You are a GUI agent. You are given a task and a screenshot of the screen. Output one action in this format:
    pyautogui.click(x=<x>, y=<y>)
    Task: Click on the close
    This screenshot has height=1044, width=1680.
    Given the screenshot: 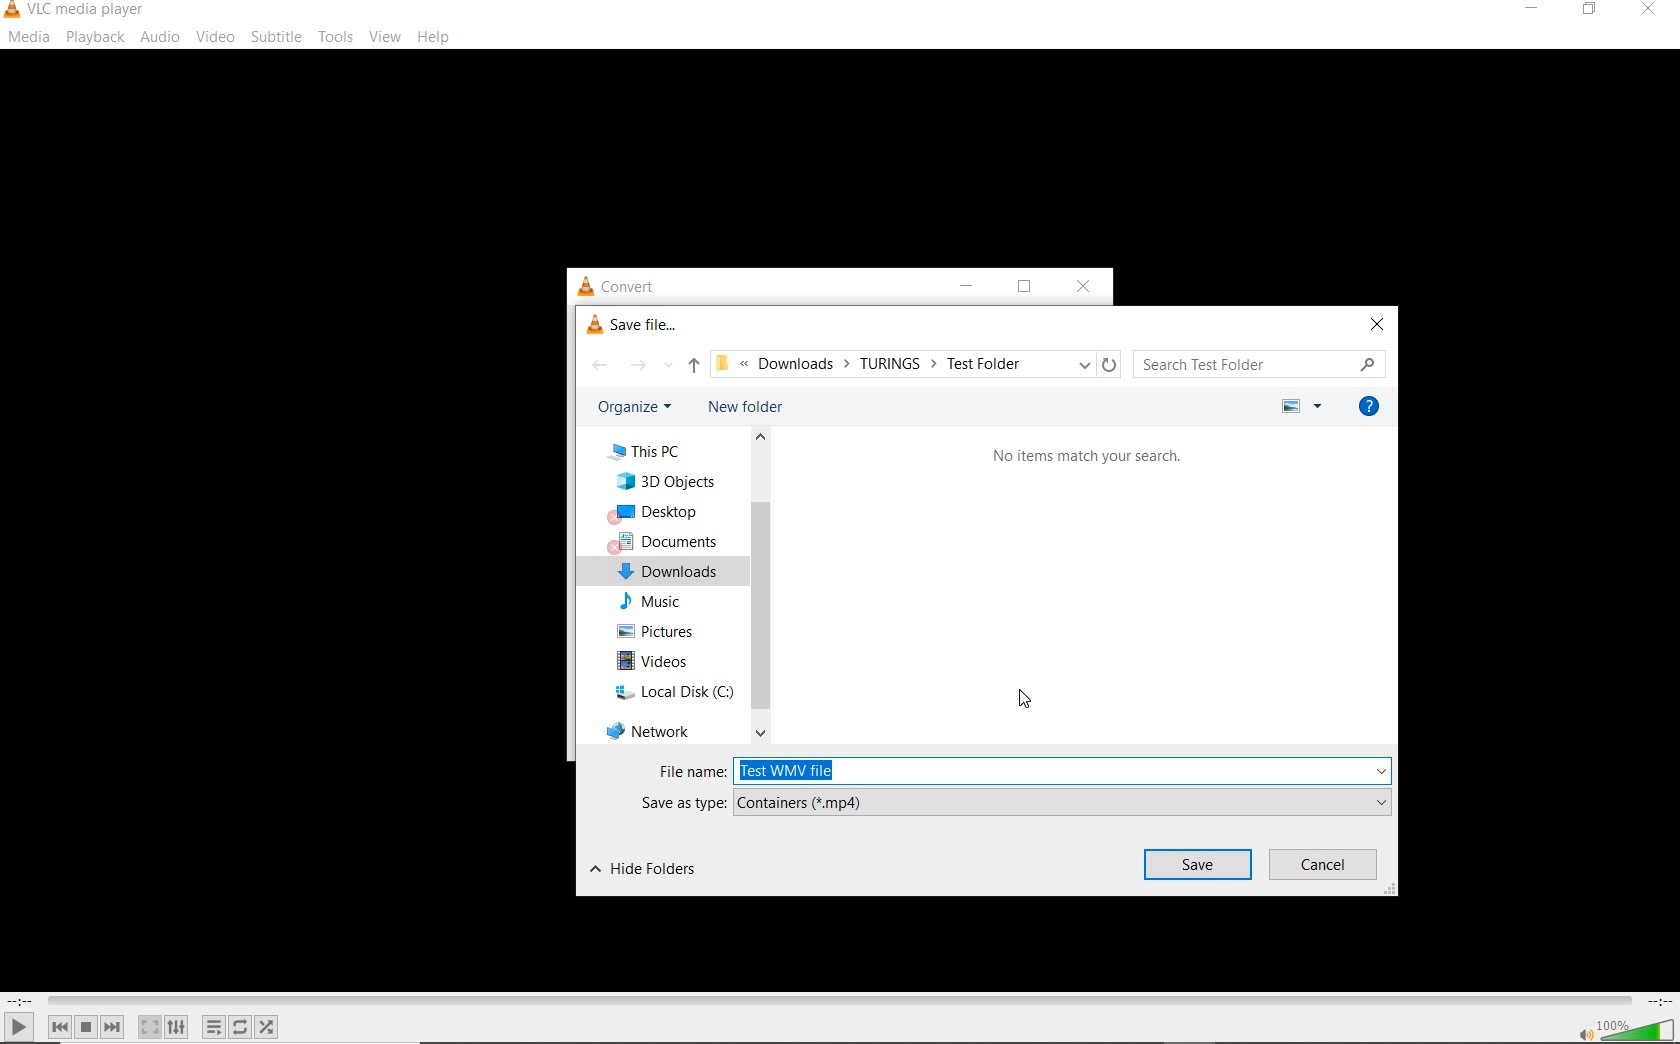 What is the action you would take?
    pyautogui.click(x=1378, y=323)
    